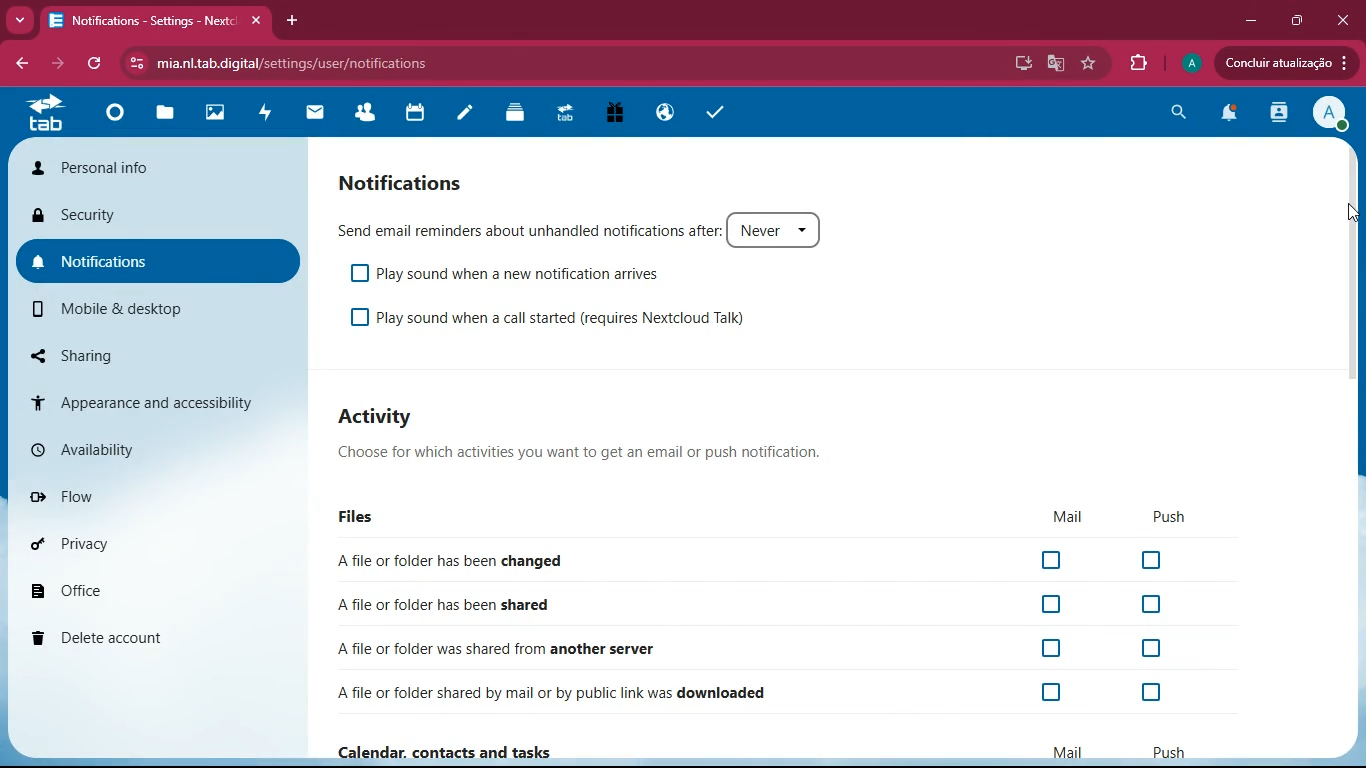 The height and width of the screenshot is (768, 1366). I want to click on favourite, so click(1090, 63).